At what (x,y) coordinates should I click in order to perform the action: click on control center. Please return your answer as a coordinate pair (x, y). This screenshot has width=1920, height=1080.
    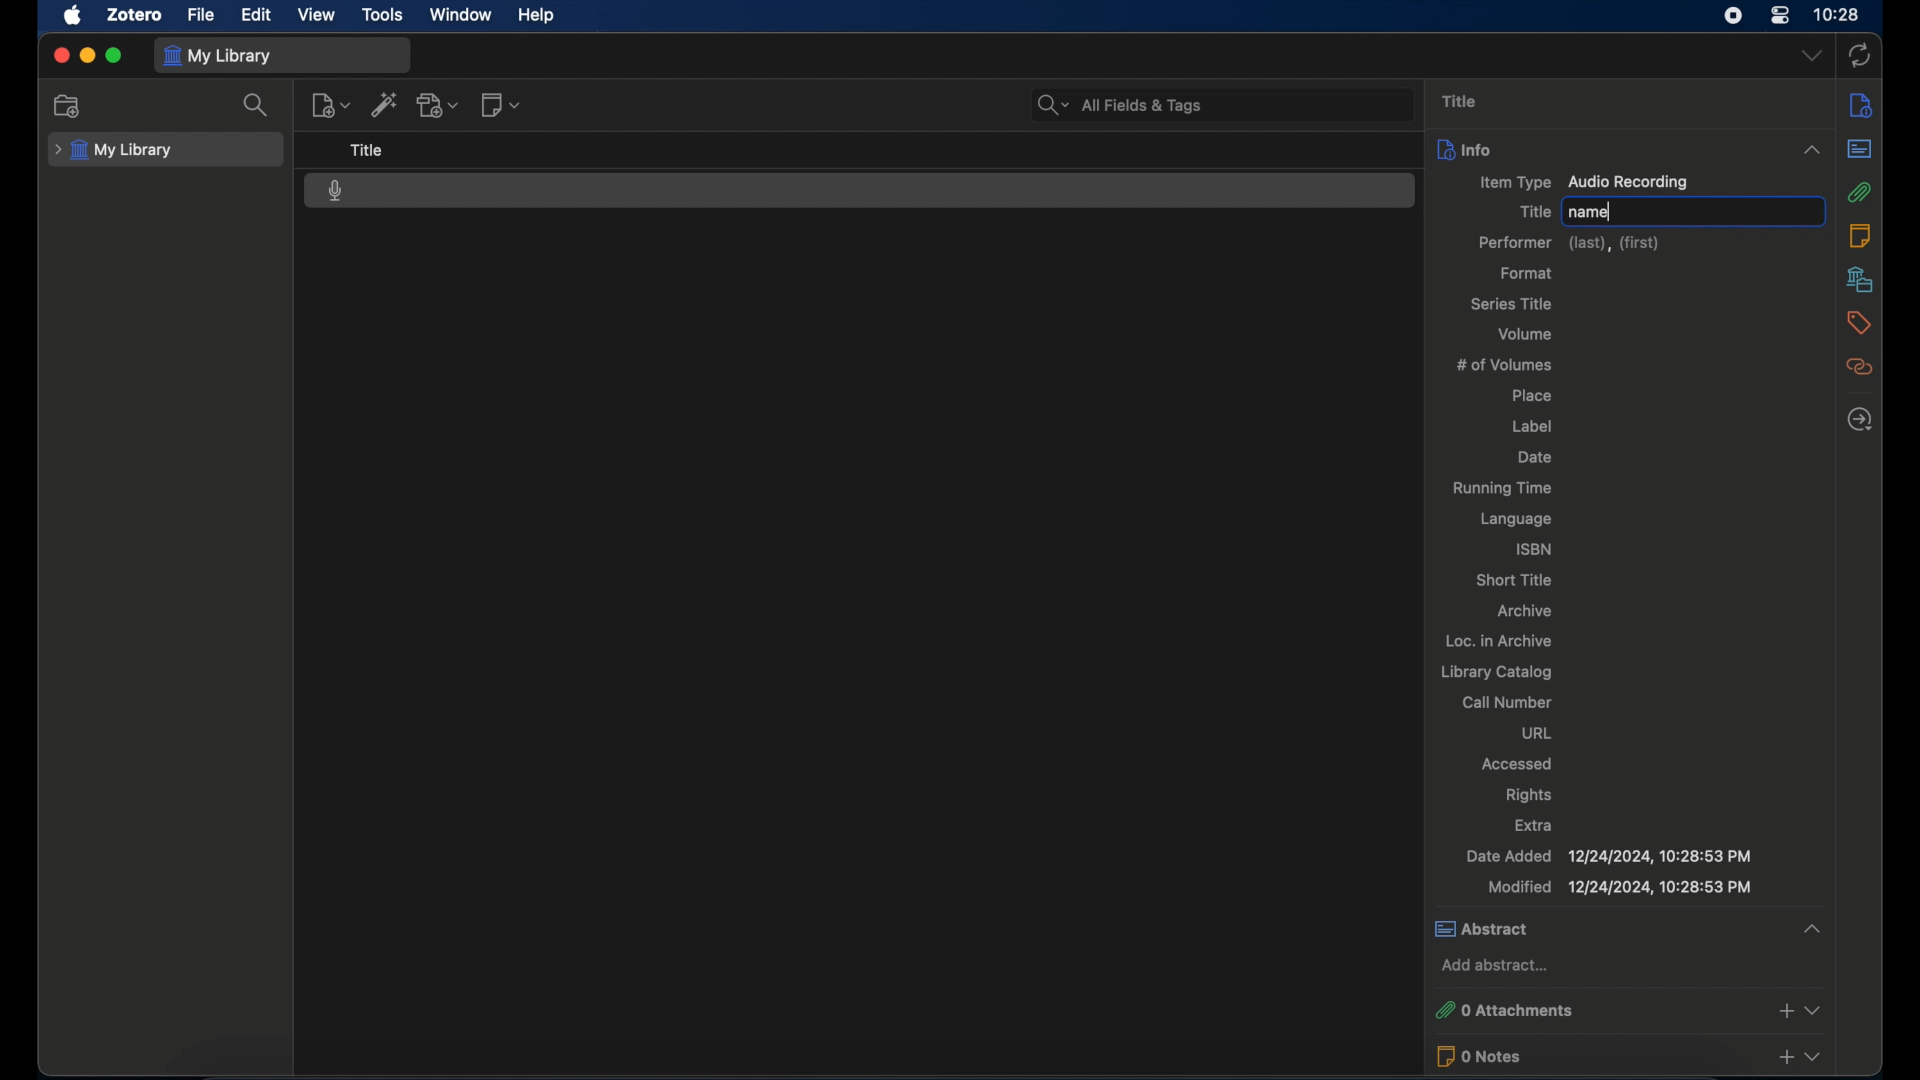
    Looking at the image, I should click on (1780, 15).